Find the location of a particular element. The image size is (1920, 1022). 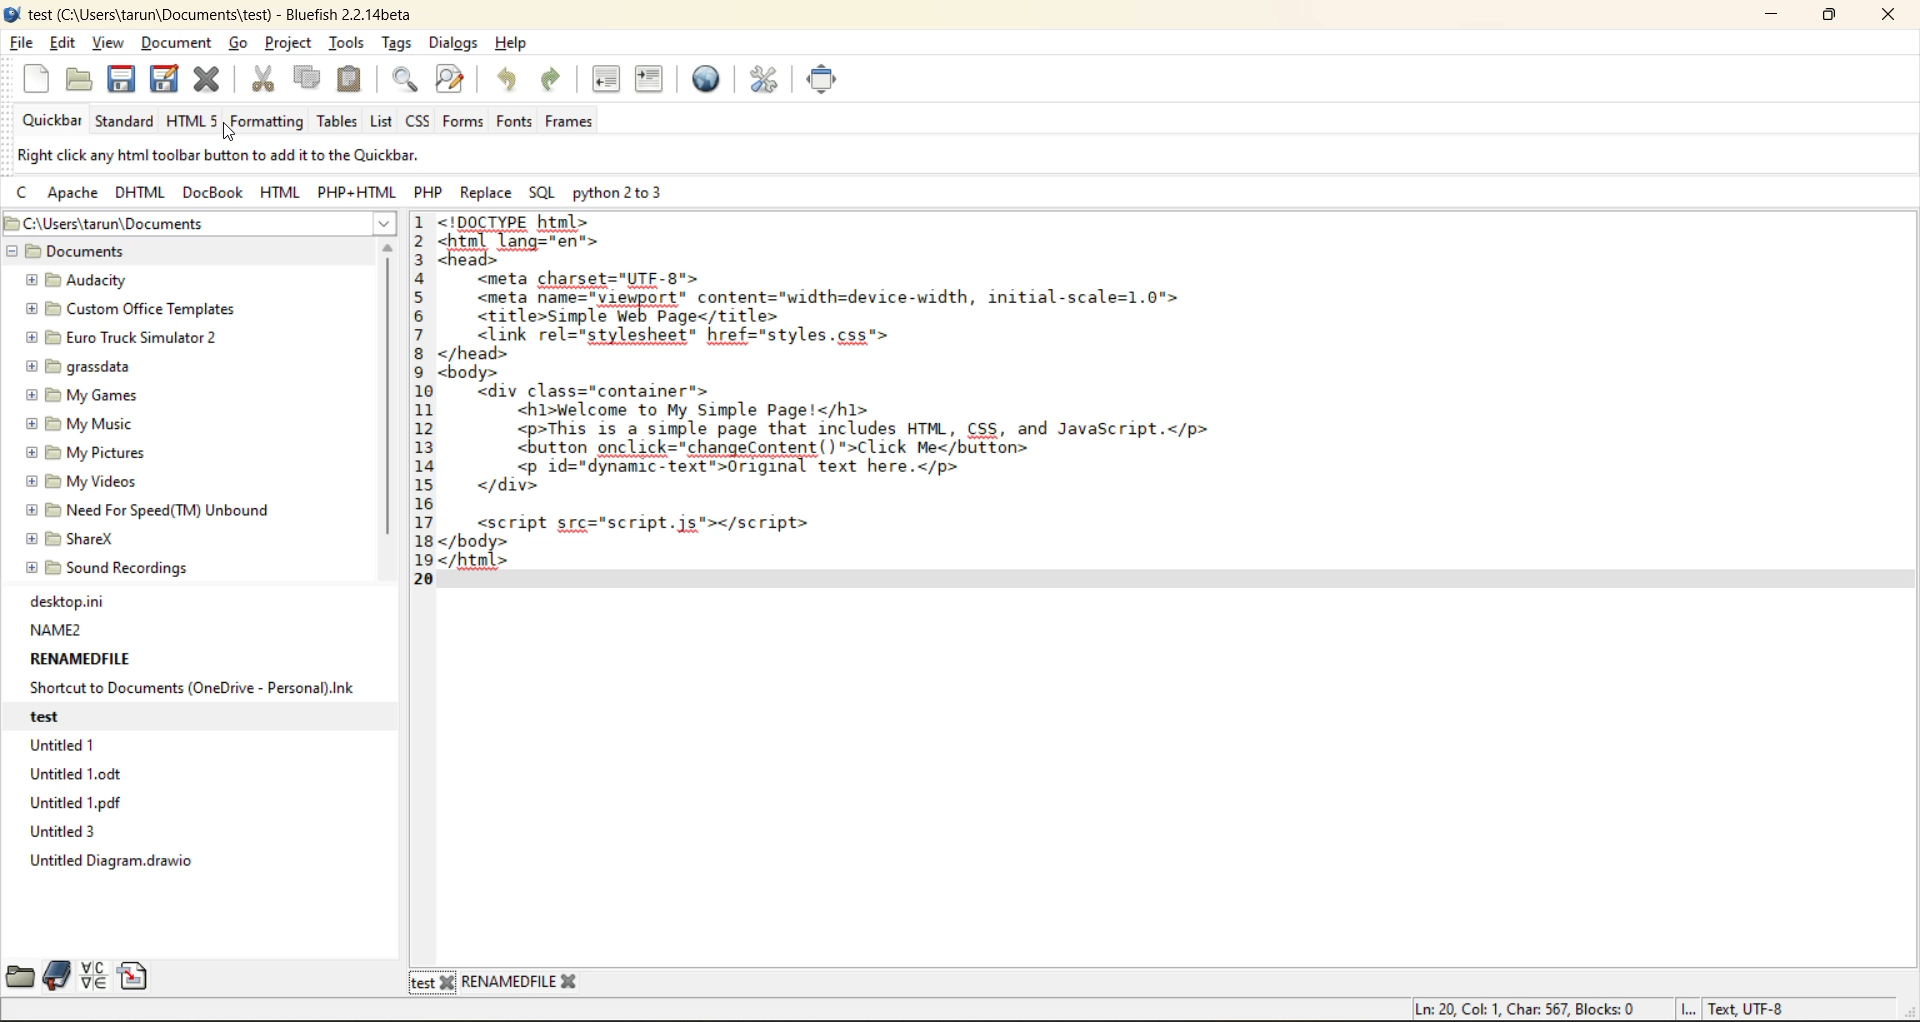

Untitled 1.0dt is located at coordinates (80, 778).